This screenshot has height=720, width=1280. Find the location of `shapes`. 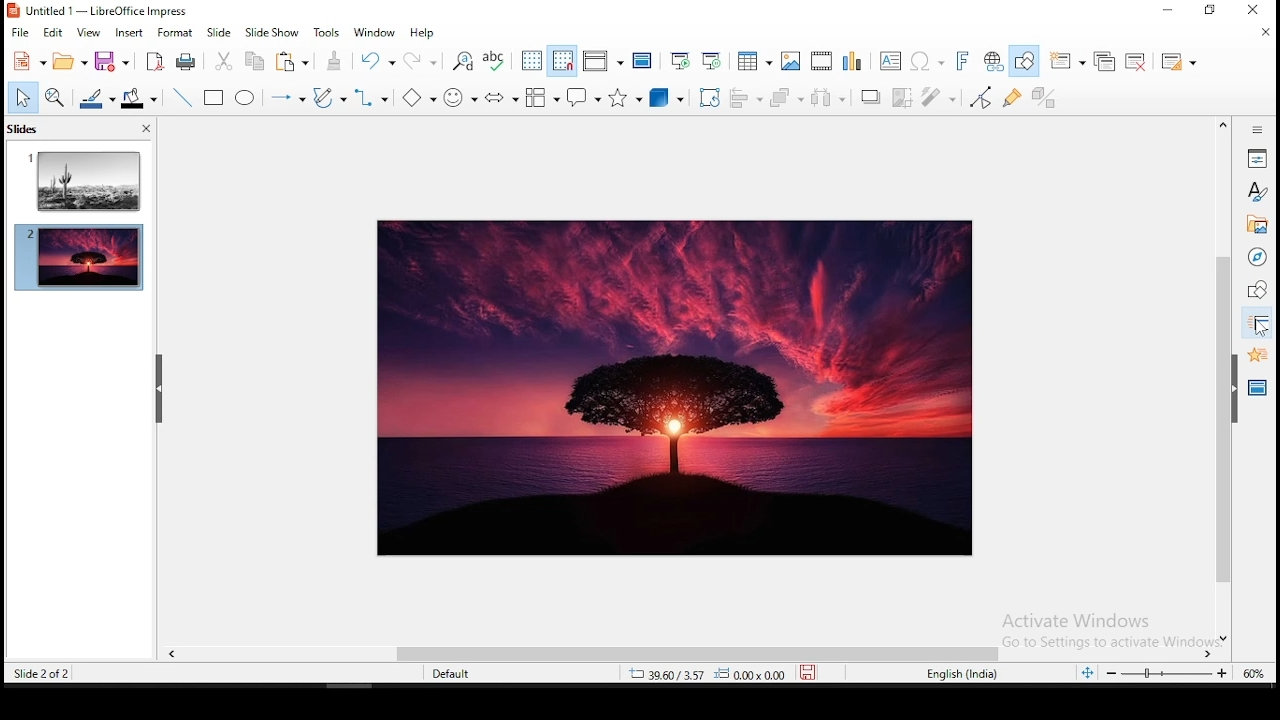

shapes is located at coordinates (1255, 291).